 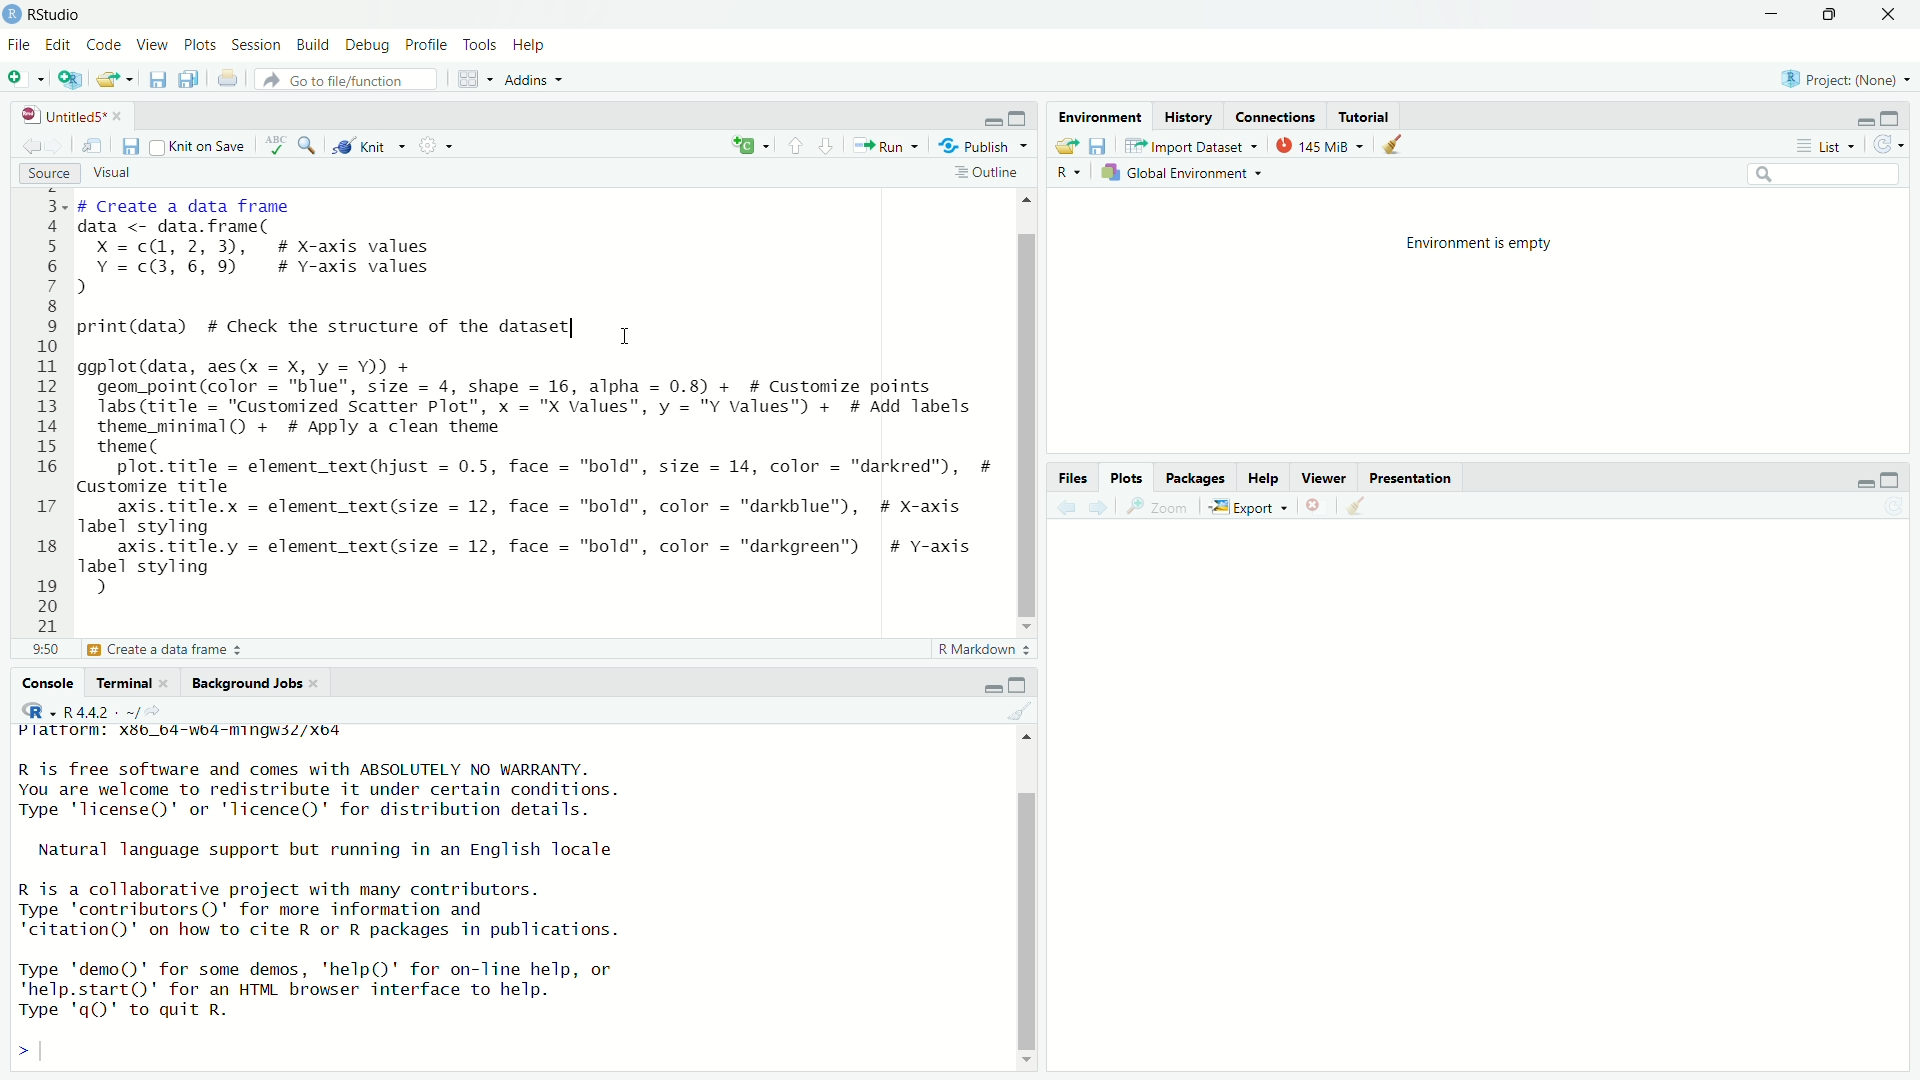 I want to click on Create a data frame, so click(x=172, y=651).